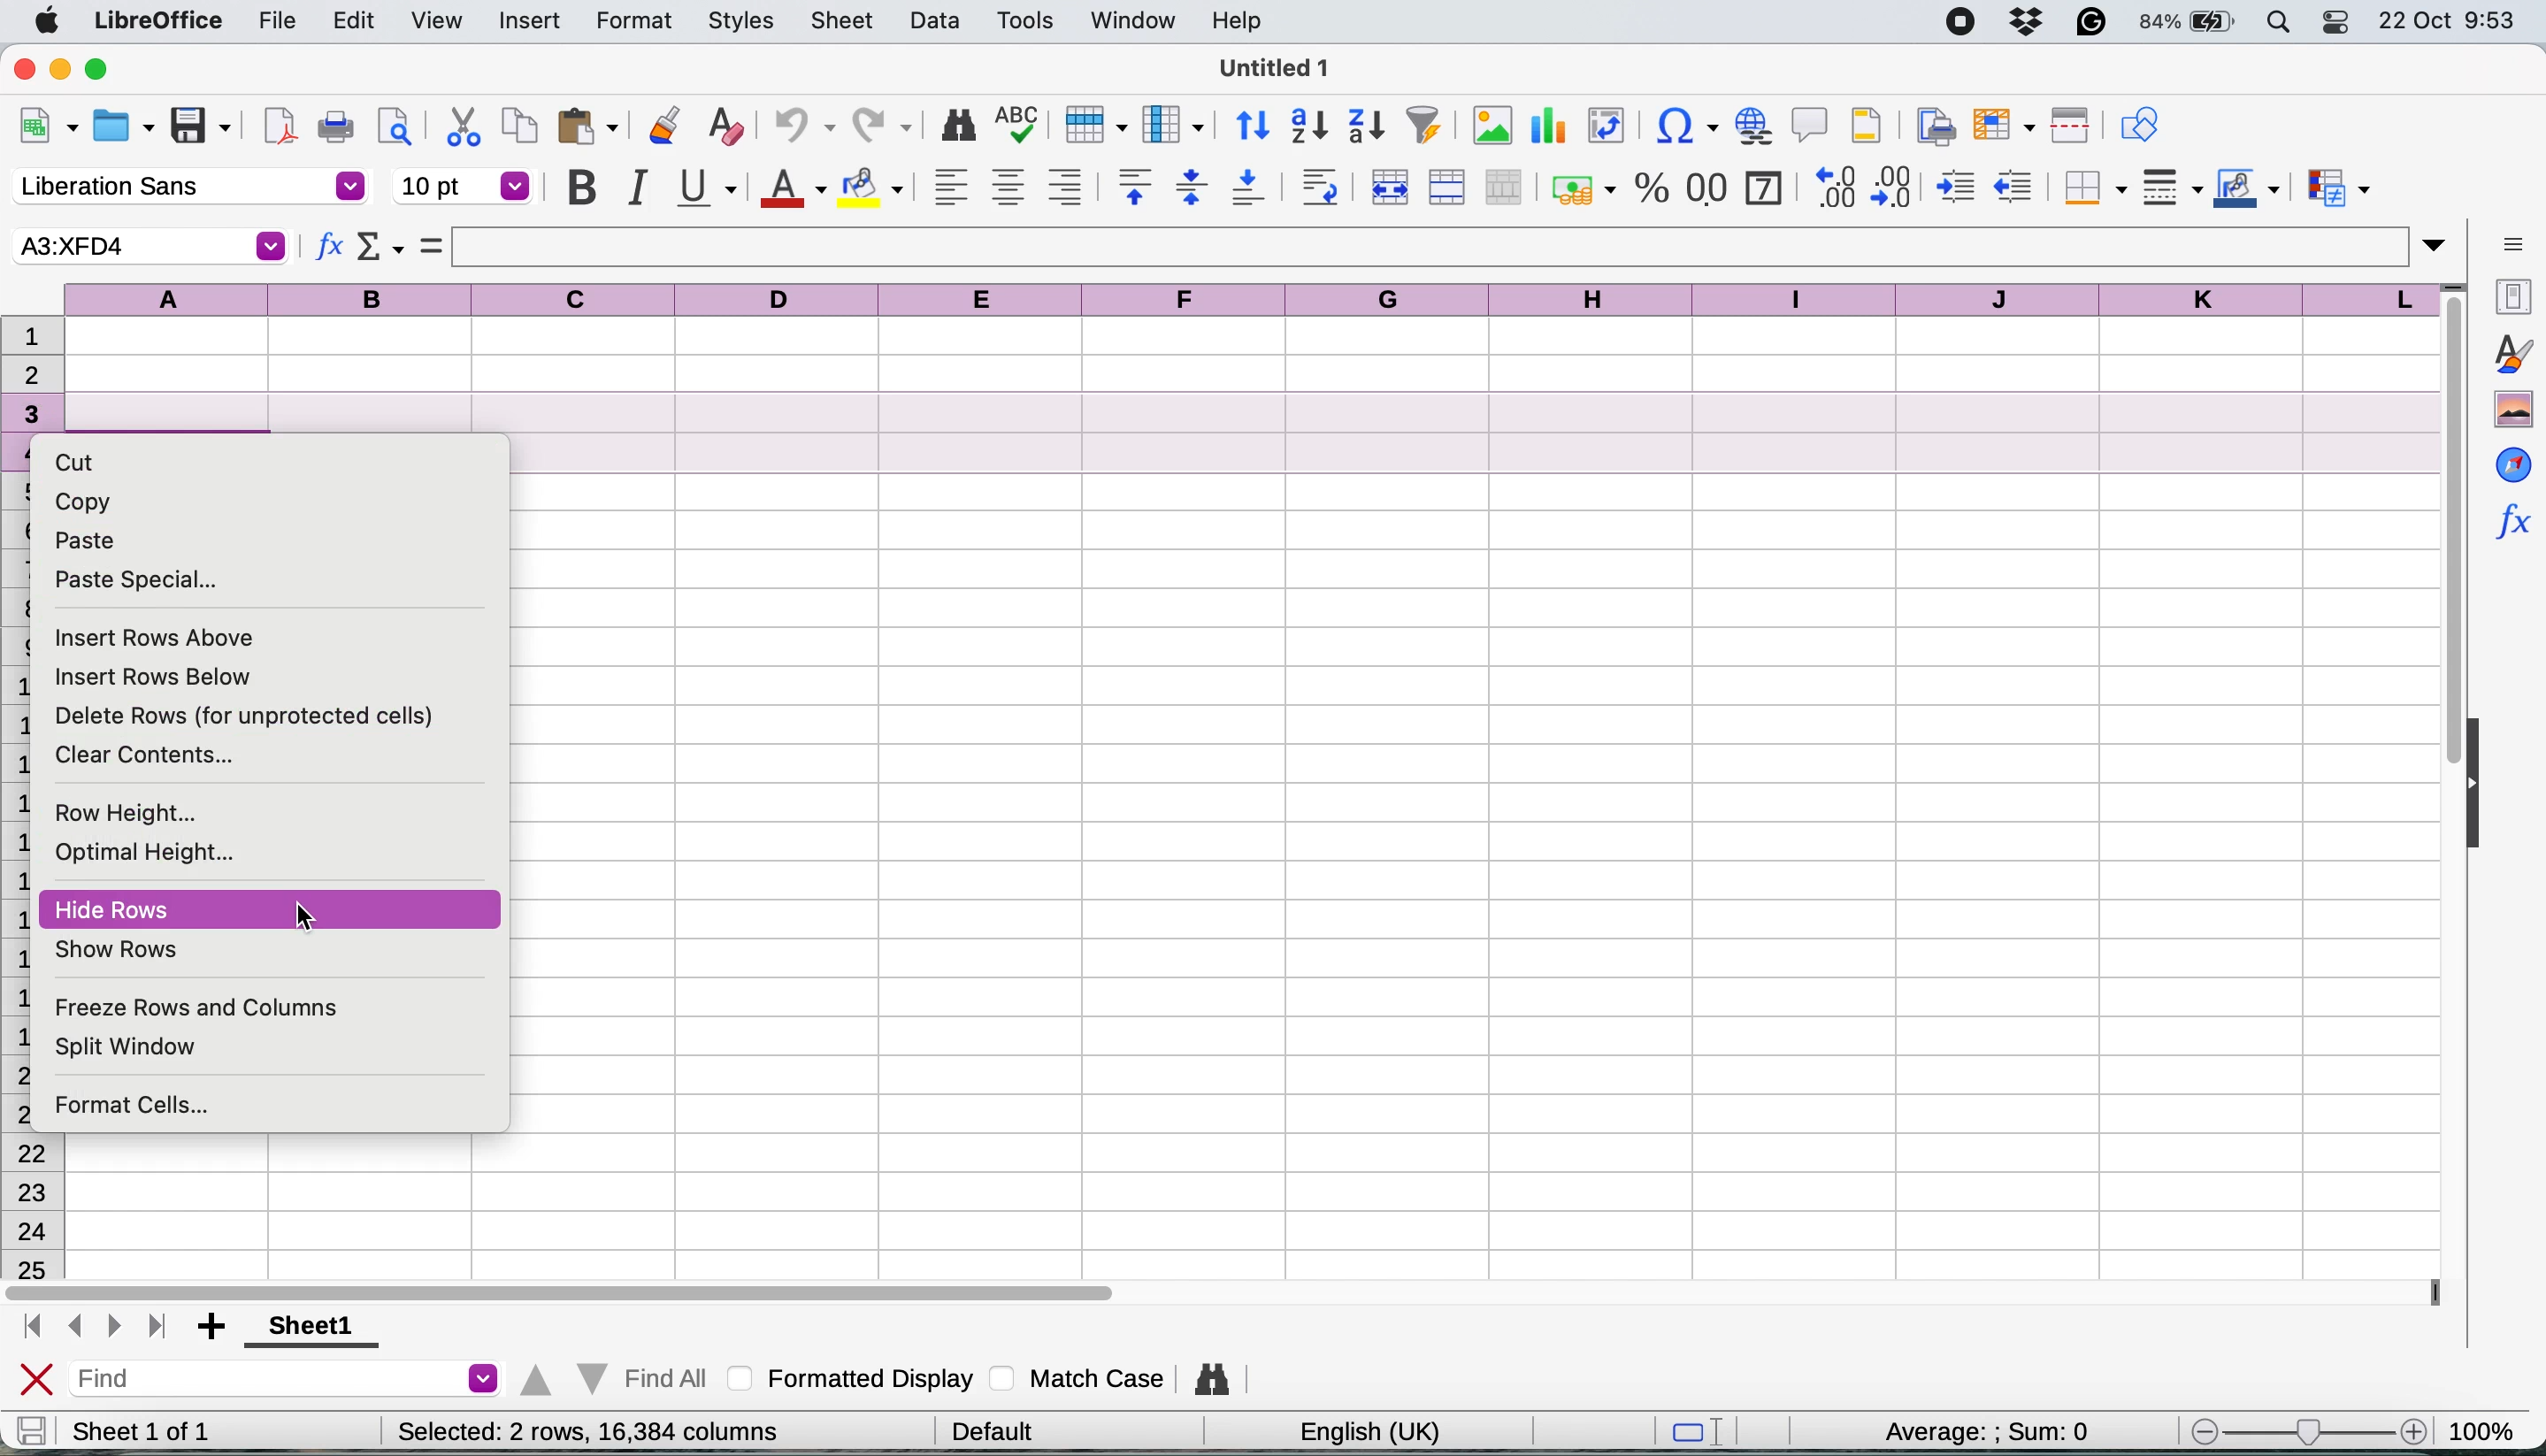 The height and width of the screenshot is (1456, 2546). I want to click on autofilter, so click(1423, 126).